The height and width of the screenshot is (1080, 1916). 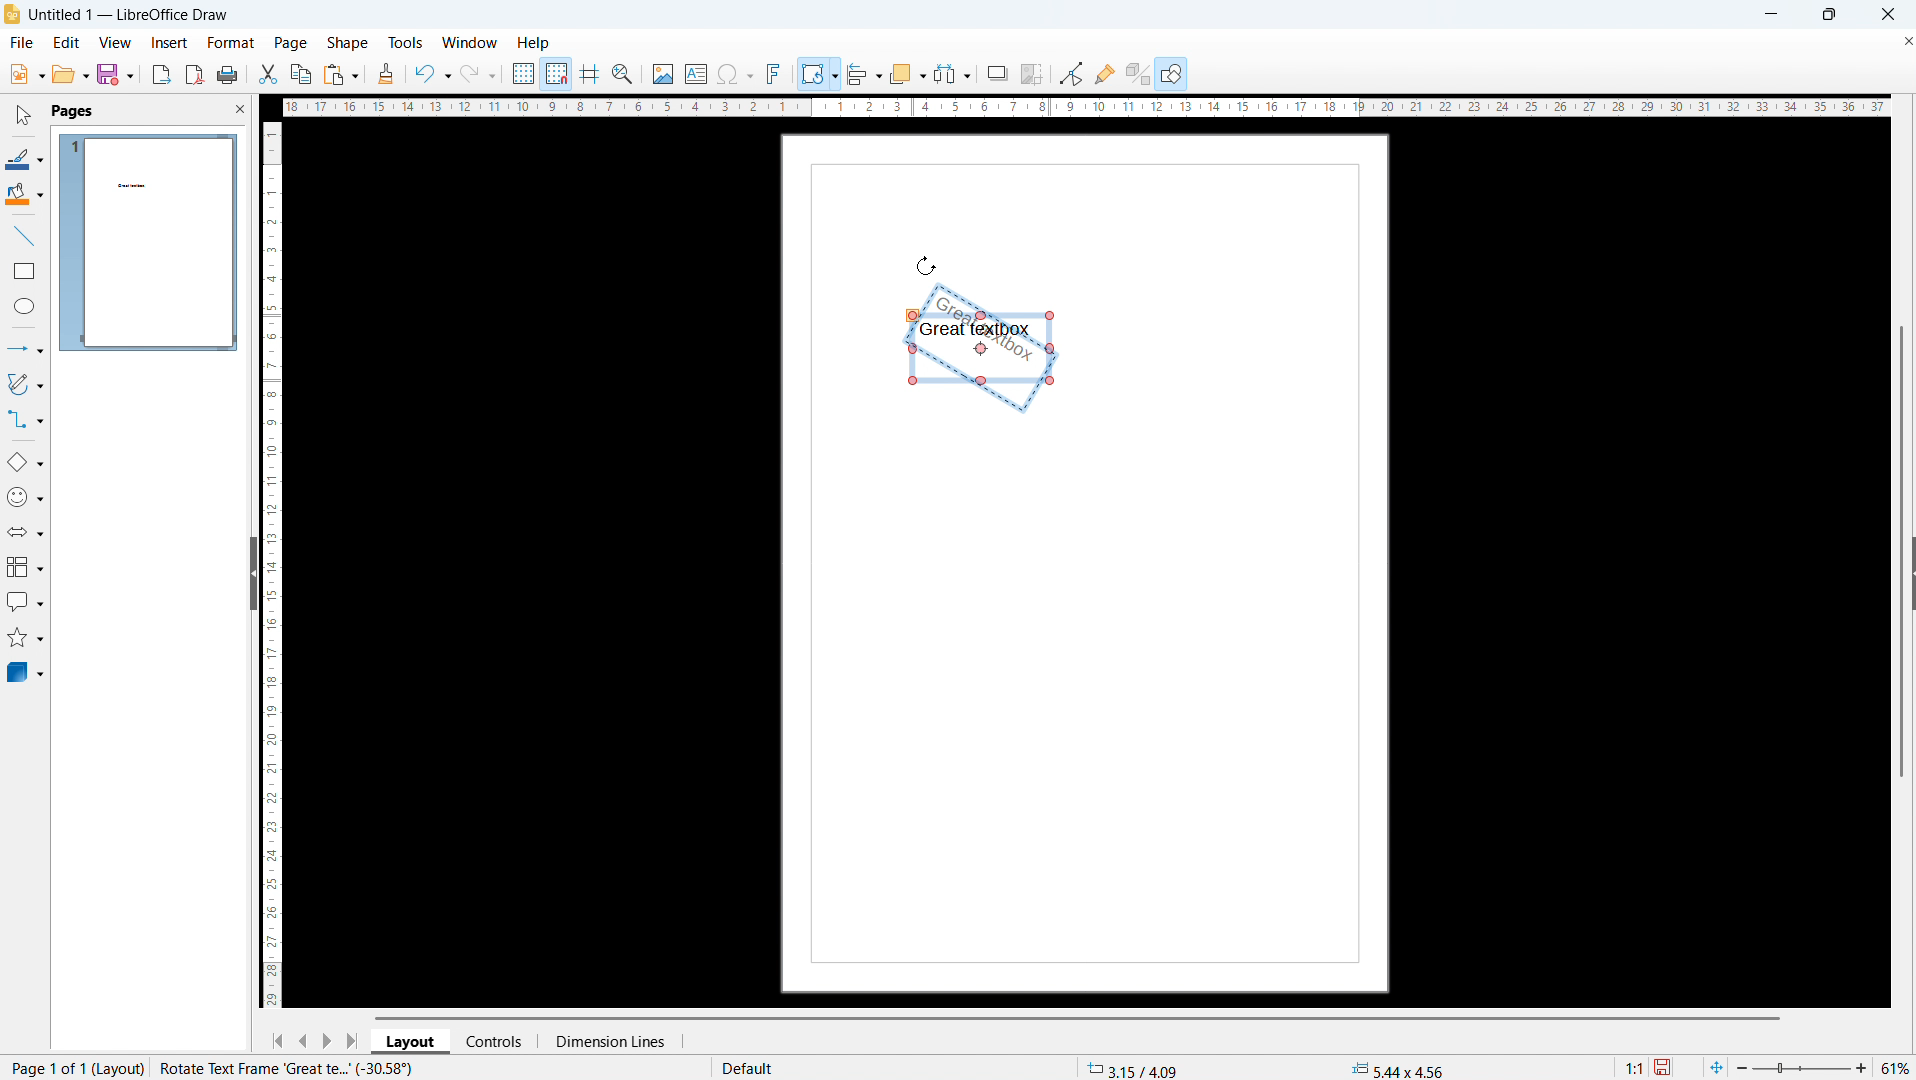 What do you see at coordinates (1904, 579) in the screenshot?
I see `Expand pane` at bounding box center [1904, 579].